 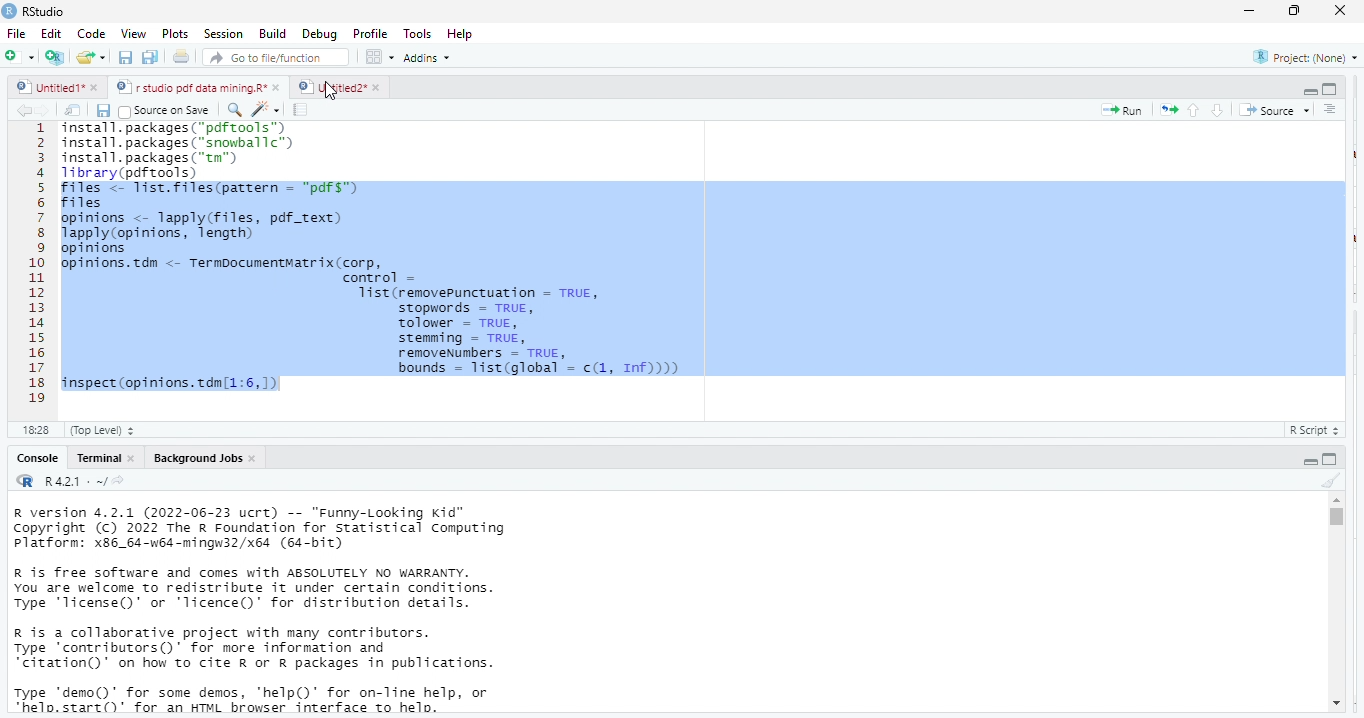 I want to click on close, so click(x=132, y=458).